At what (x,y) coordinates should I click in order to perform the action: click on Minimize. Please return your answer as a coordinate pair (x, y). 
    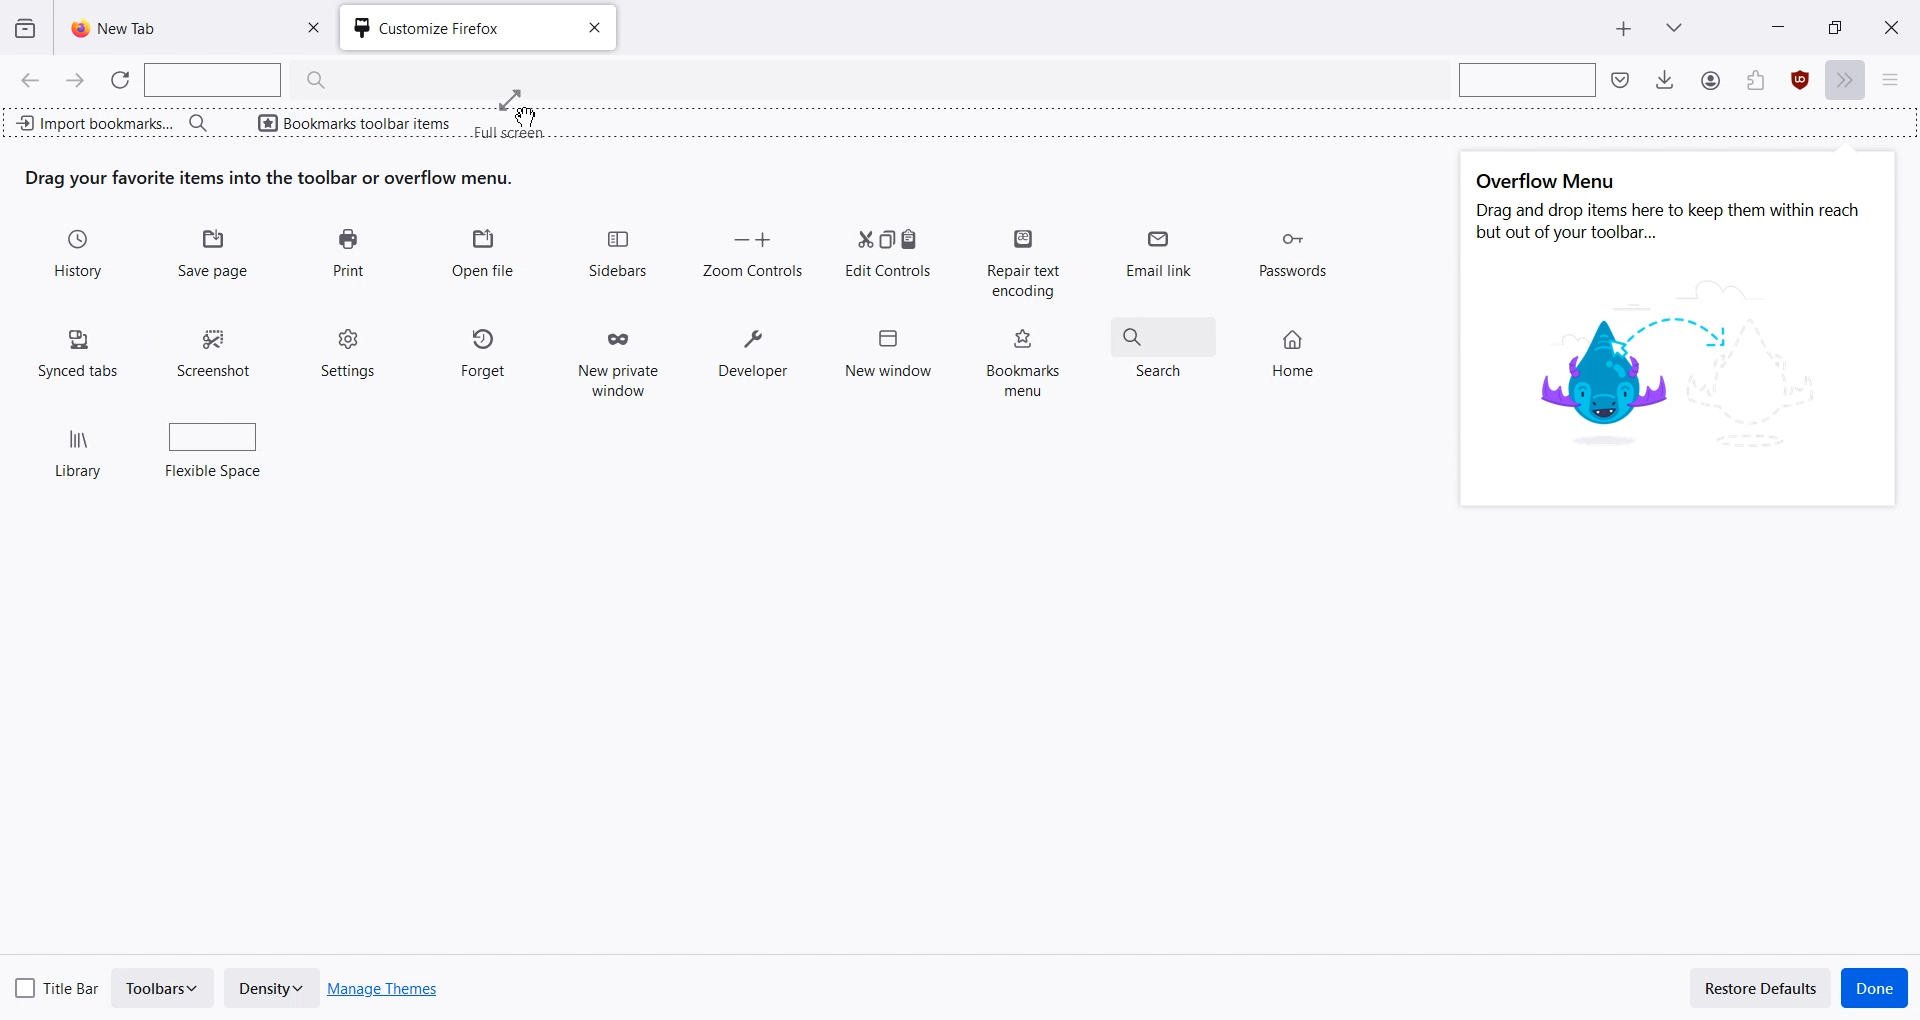
    Looking at the image, I should click on (1779, 26).